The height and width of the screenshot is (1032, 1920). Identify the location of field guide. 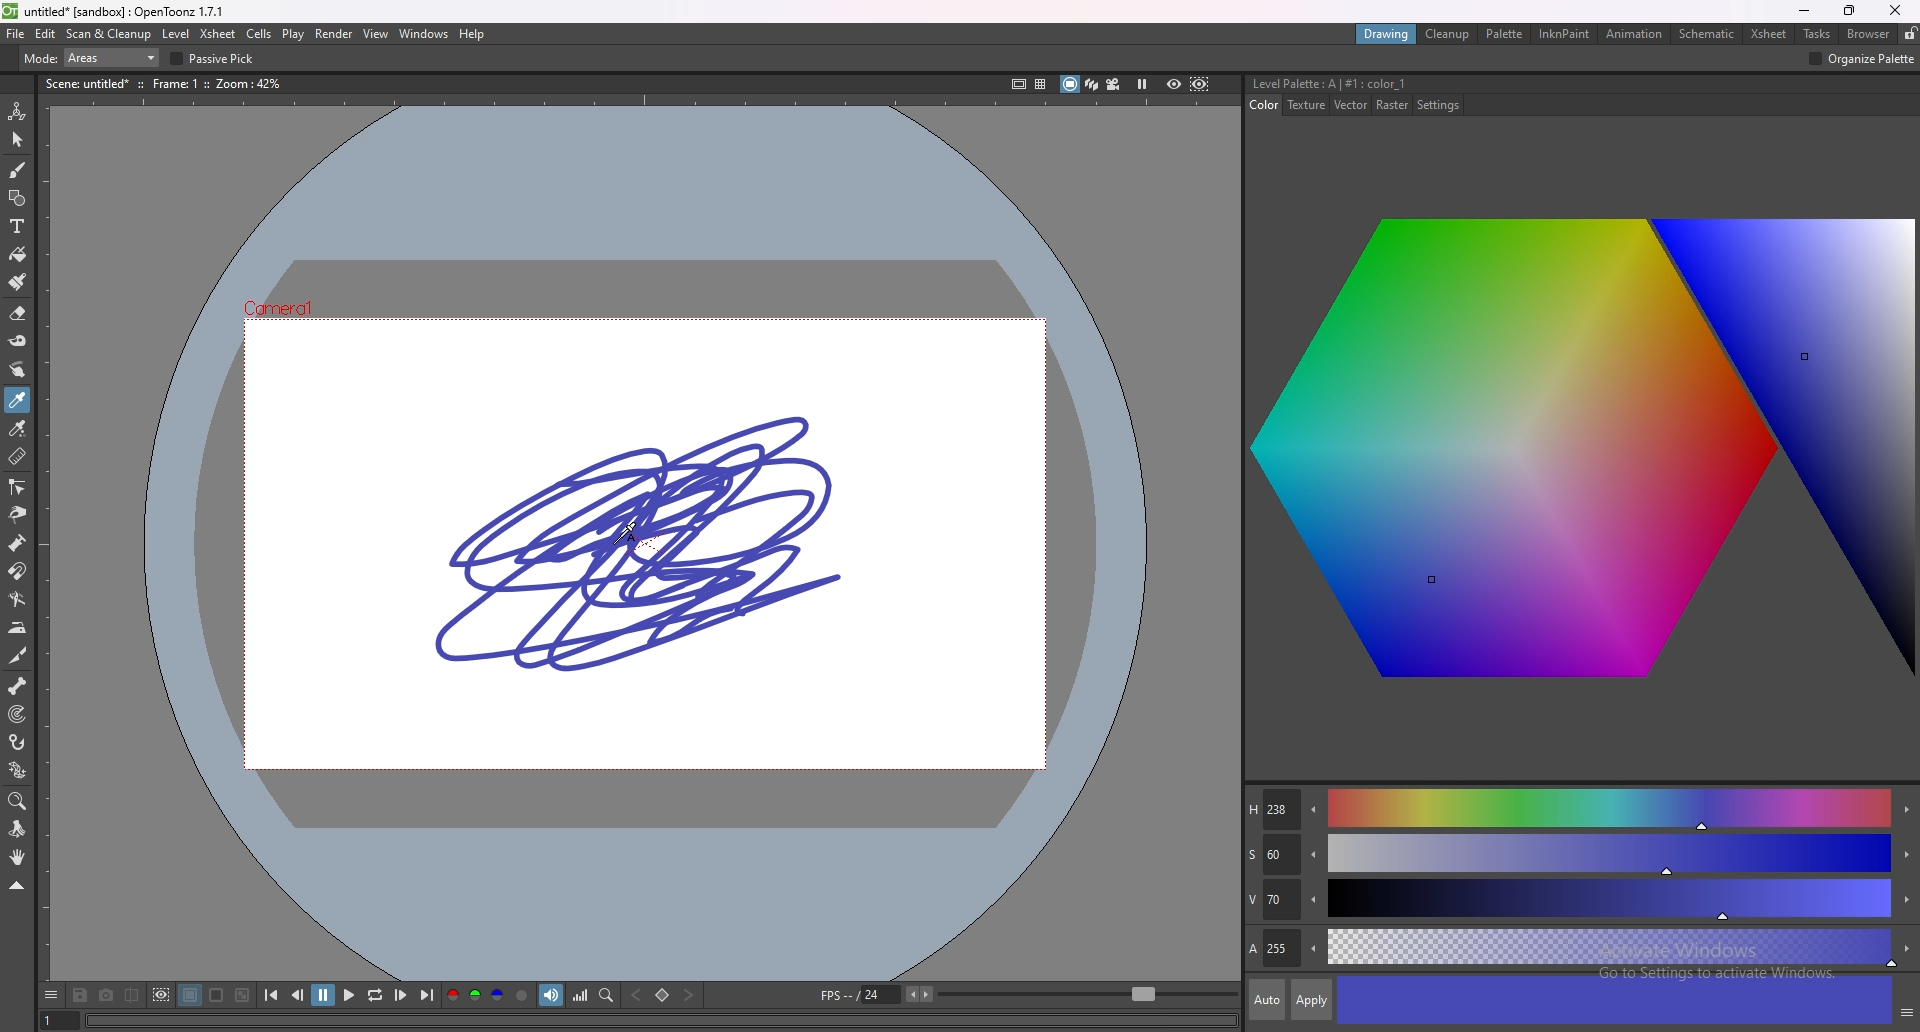
(1041, 84).